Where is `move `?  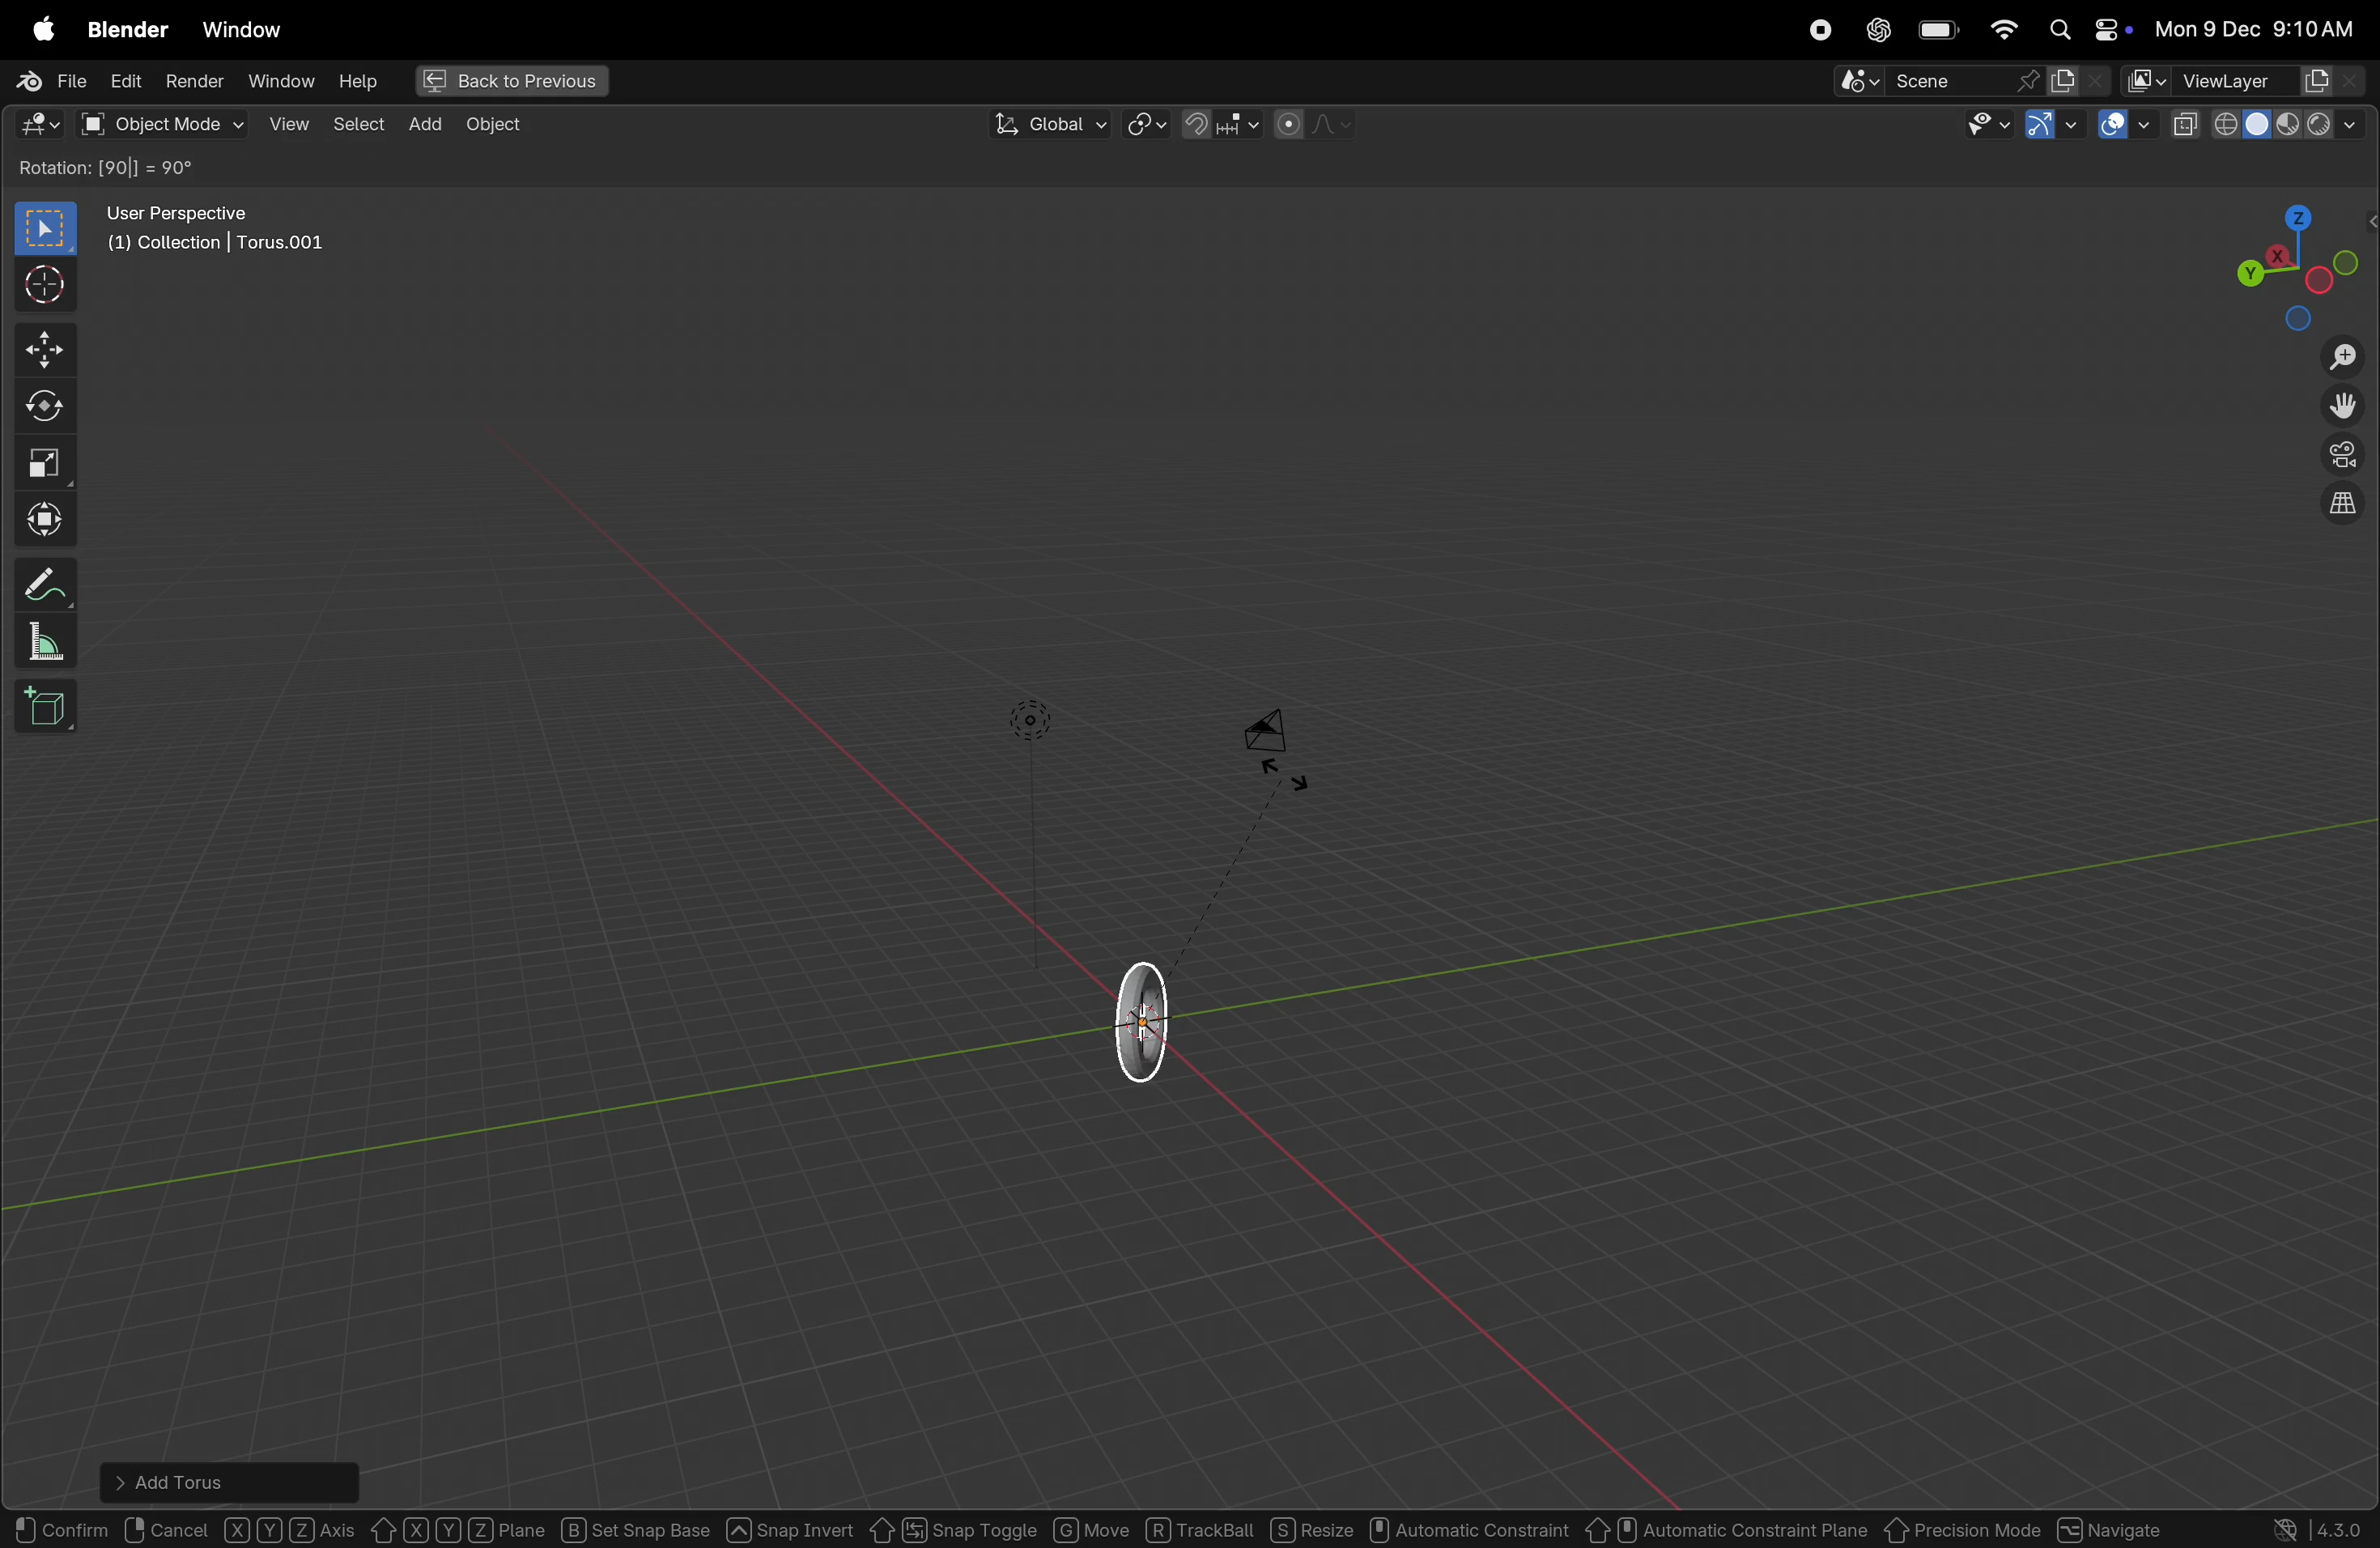
move  is located at coordinates (48, 348).